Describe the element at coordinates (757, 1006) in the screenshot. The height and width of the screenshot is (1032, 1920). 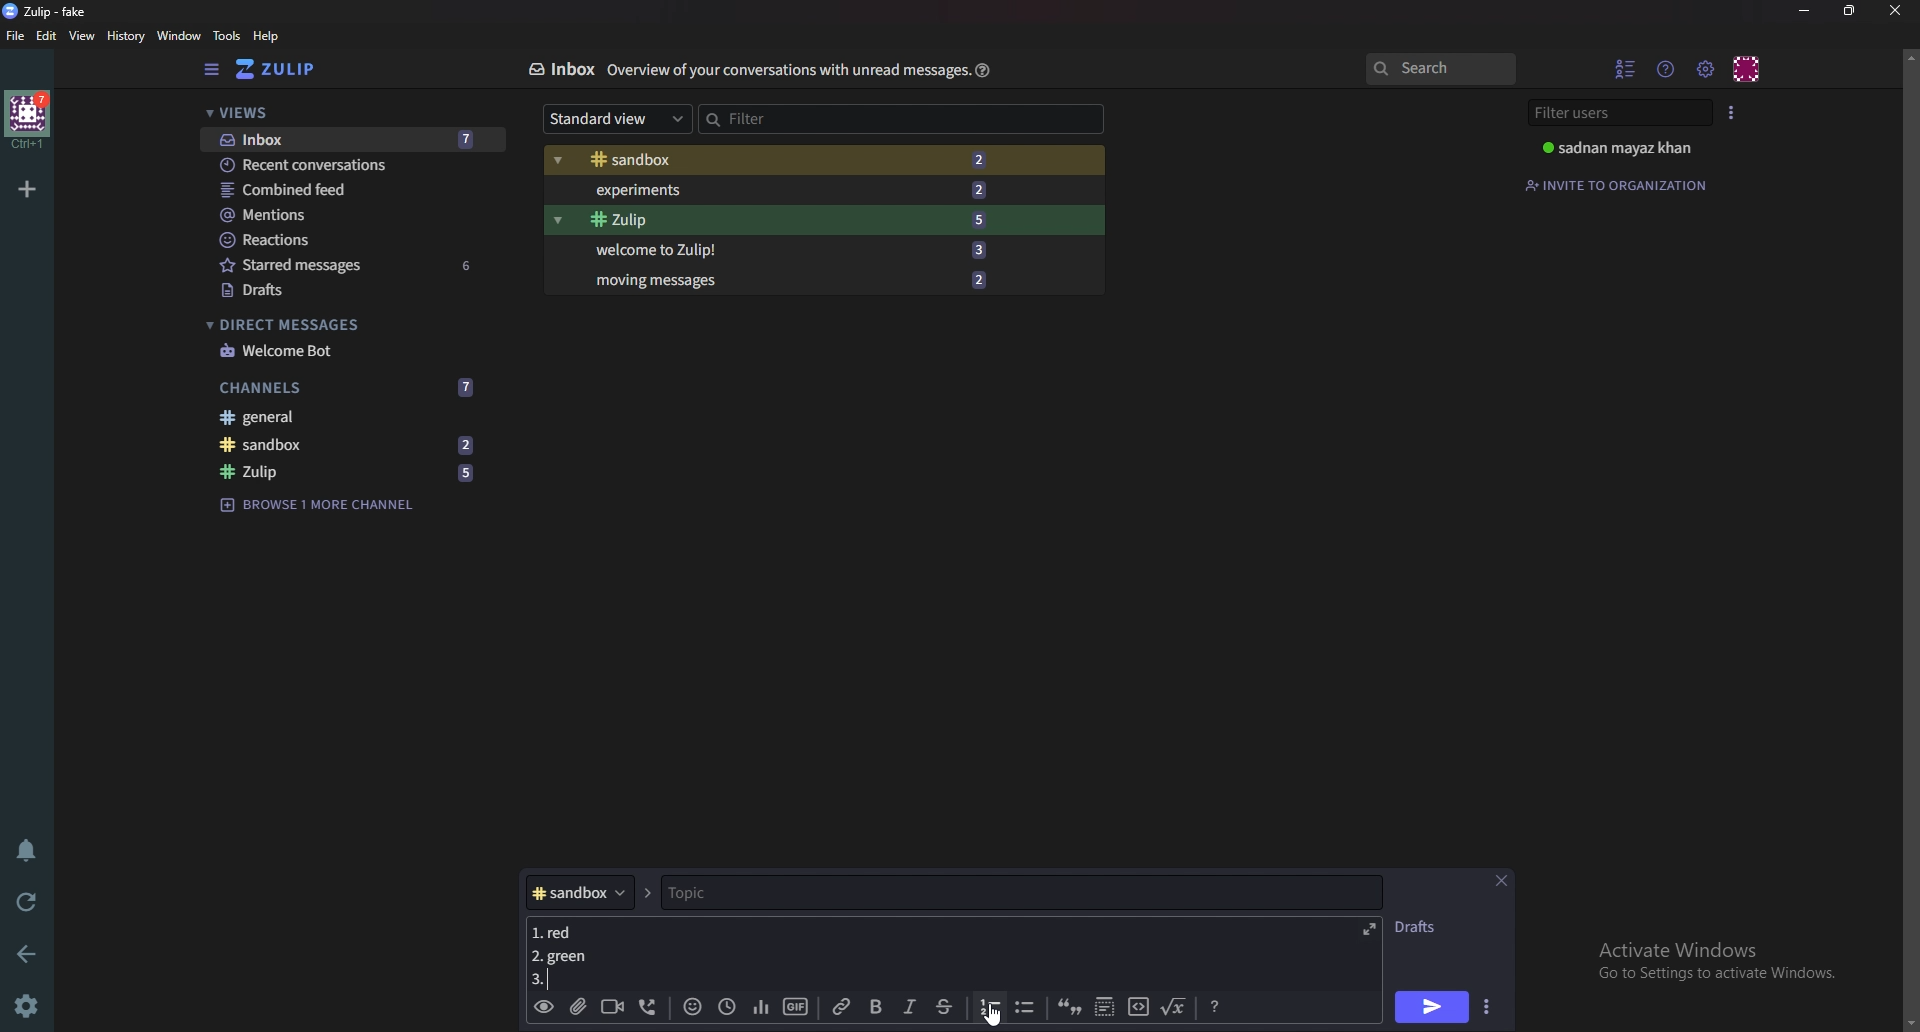
I see `poll` at that location.